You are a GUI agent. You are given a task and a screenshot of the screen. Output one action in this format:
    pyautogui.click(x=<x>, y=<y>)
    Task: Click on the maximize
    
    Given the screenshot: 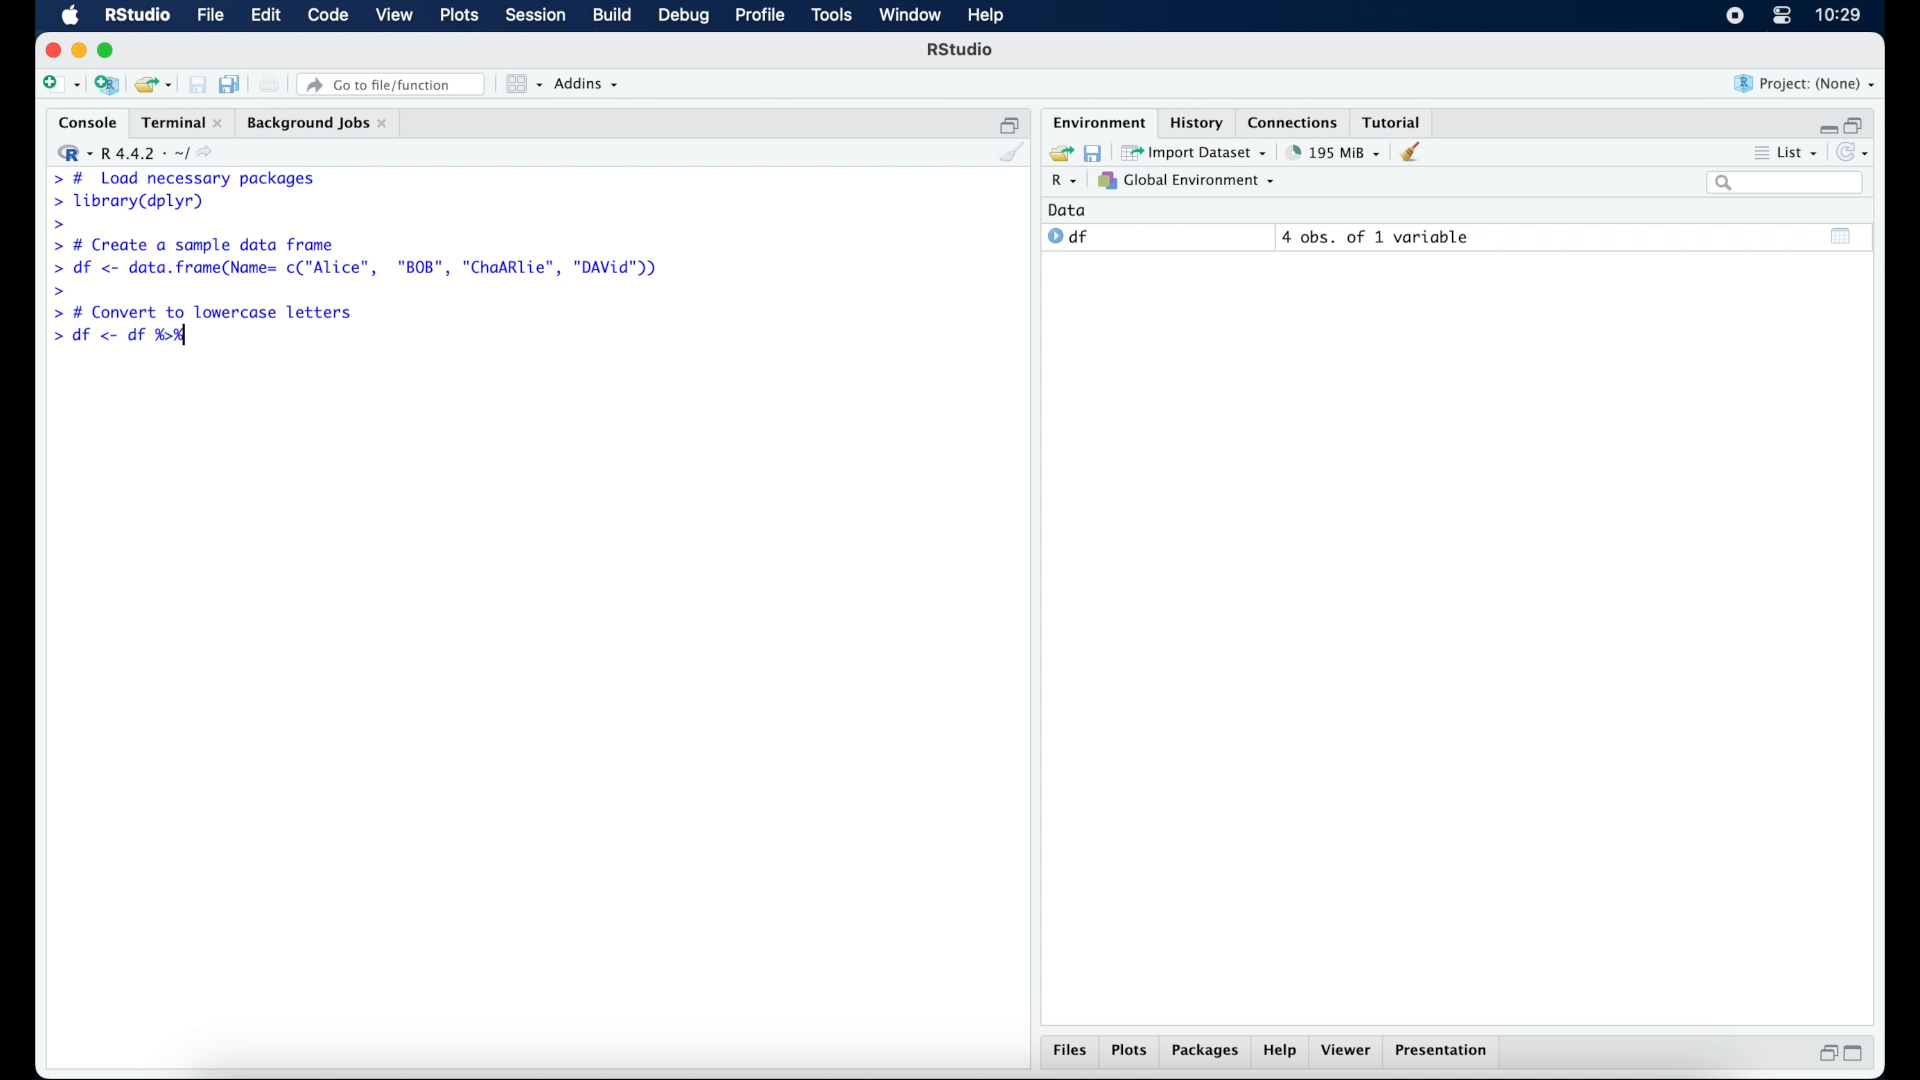 What is the action you would take?
    pyautogui.click(x=109, y=50)
    